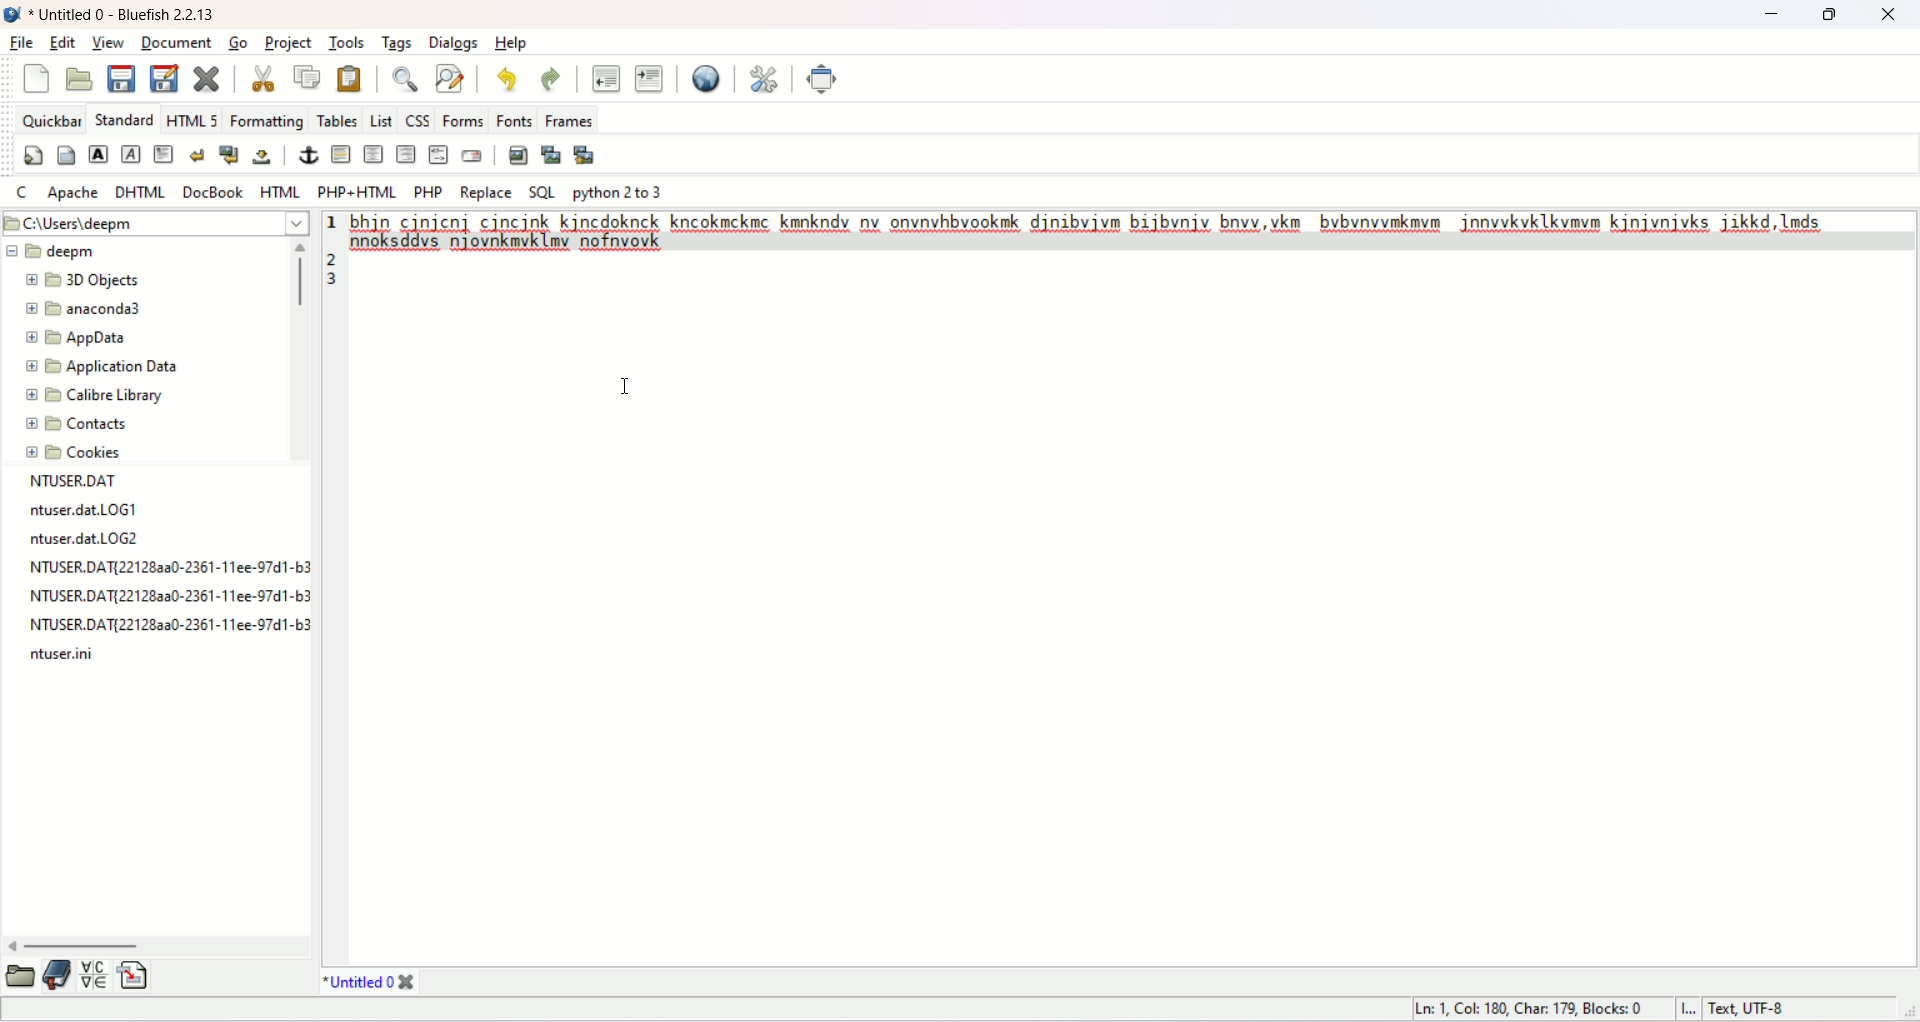 The height and width of the screenshot is (1022, 1920). I want to click on contacts, so click(75, 420).